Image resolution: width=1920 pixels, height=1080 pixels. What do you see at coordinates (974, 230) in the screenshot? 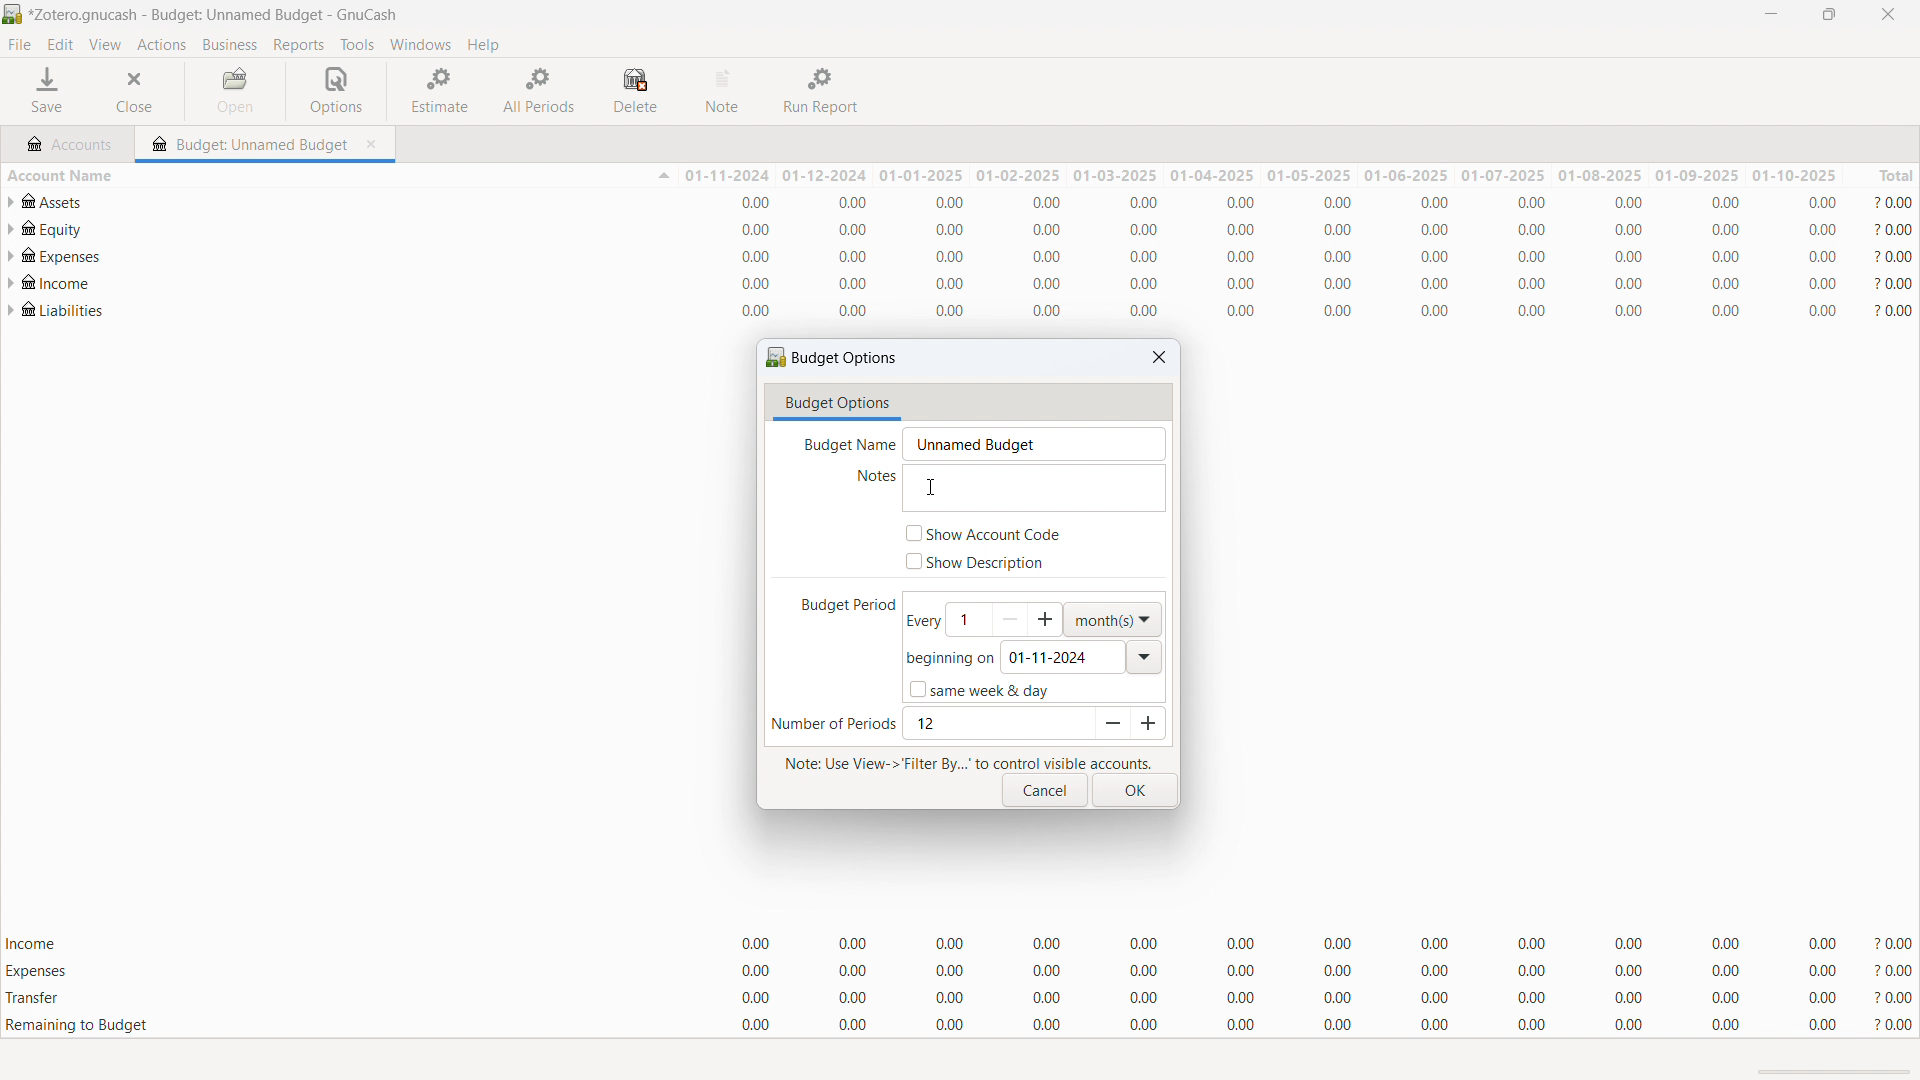
I see `account statement for  "Equity"` at bounding box center [974, 230].